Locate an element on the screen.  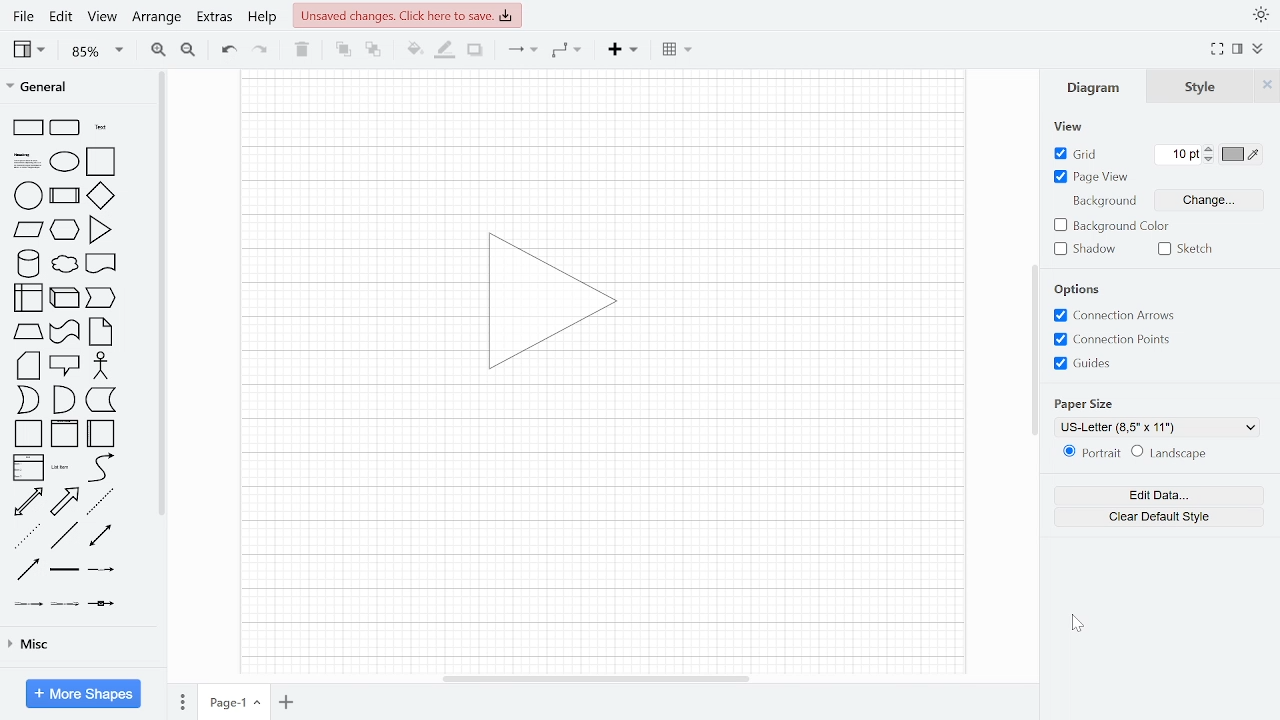
Grid  is located at coordinates (1077, 154).